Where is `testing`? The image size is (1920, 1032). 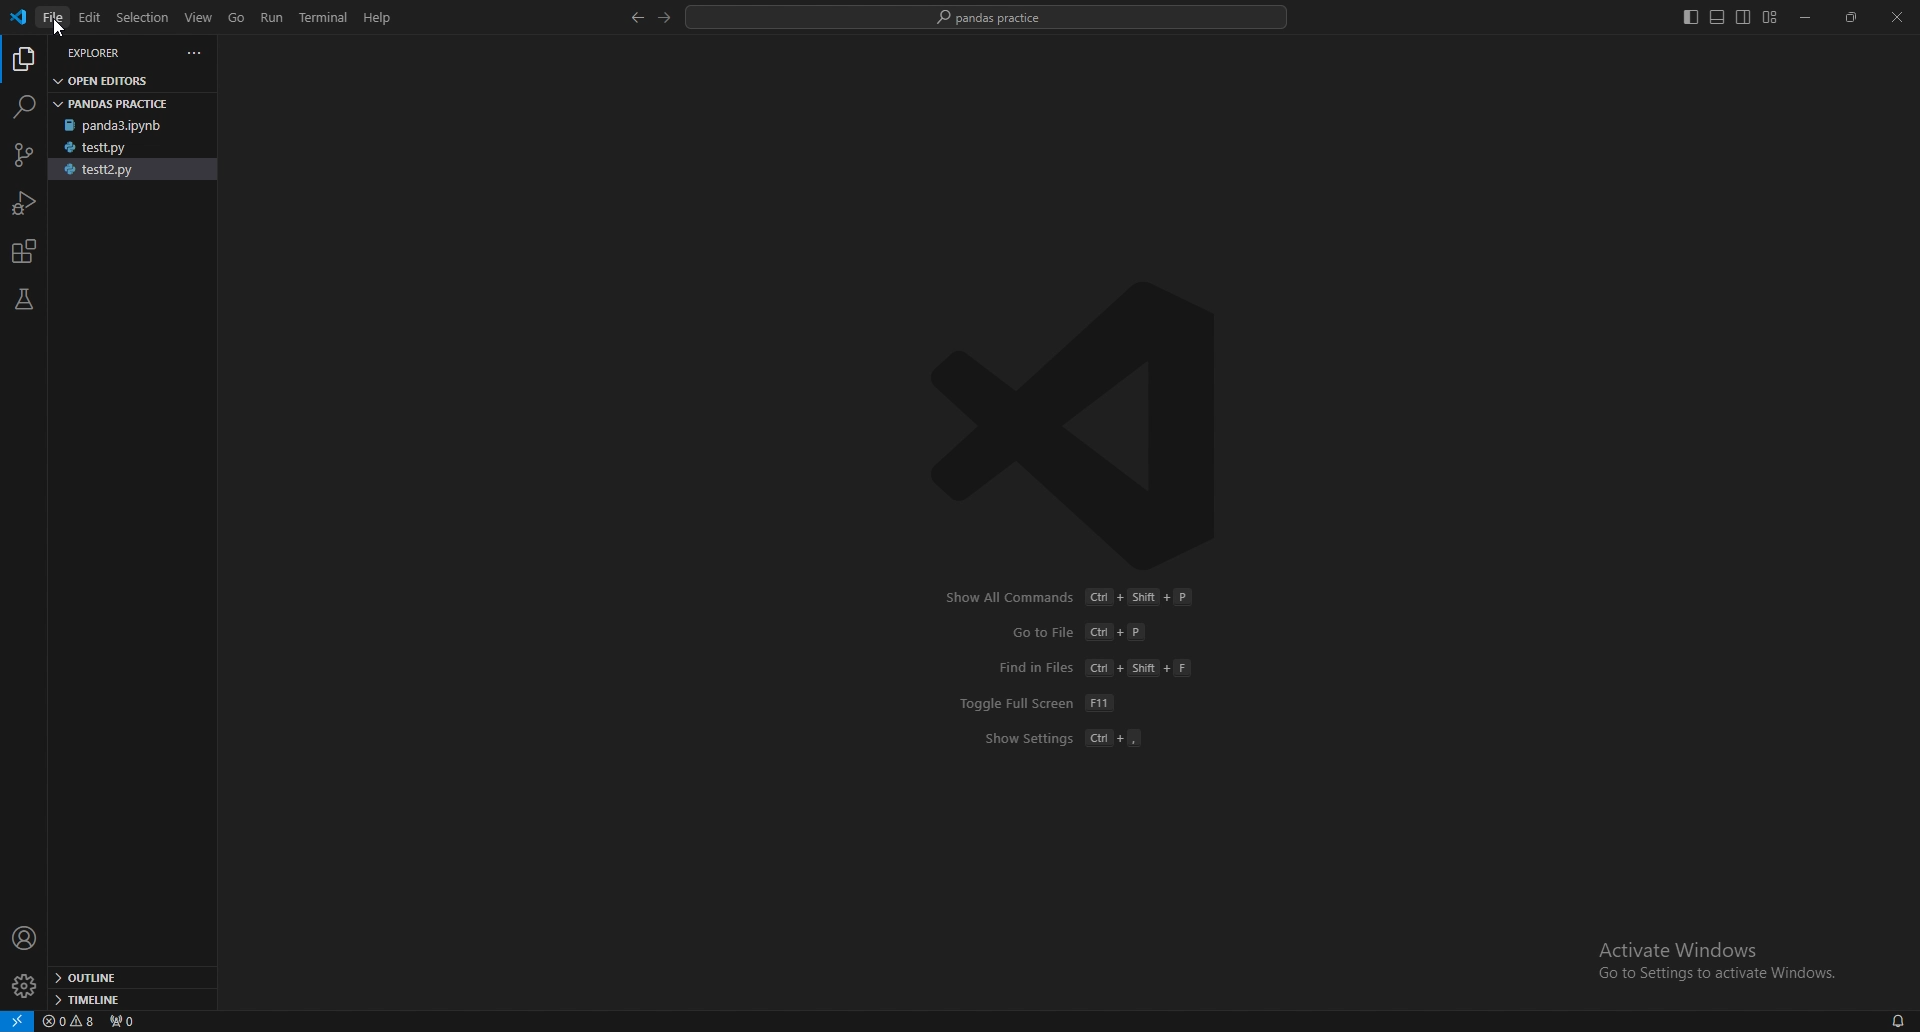
testing is located at coordinates (24, 299).